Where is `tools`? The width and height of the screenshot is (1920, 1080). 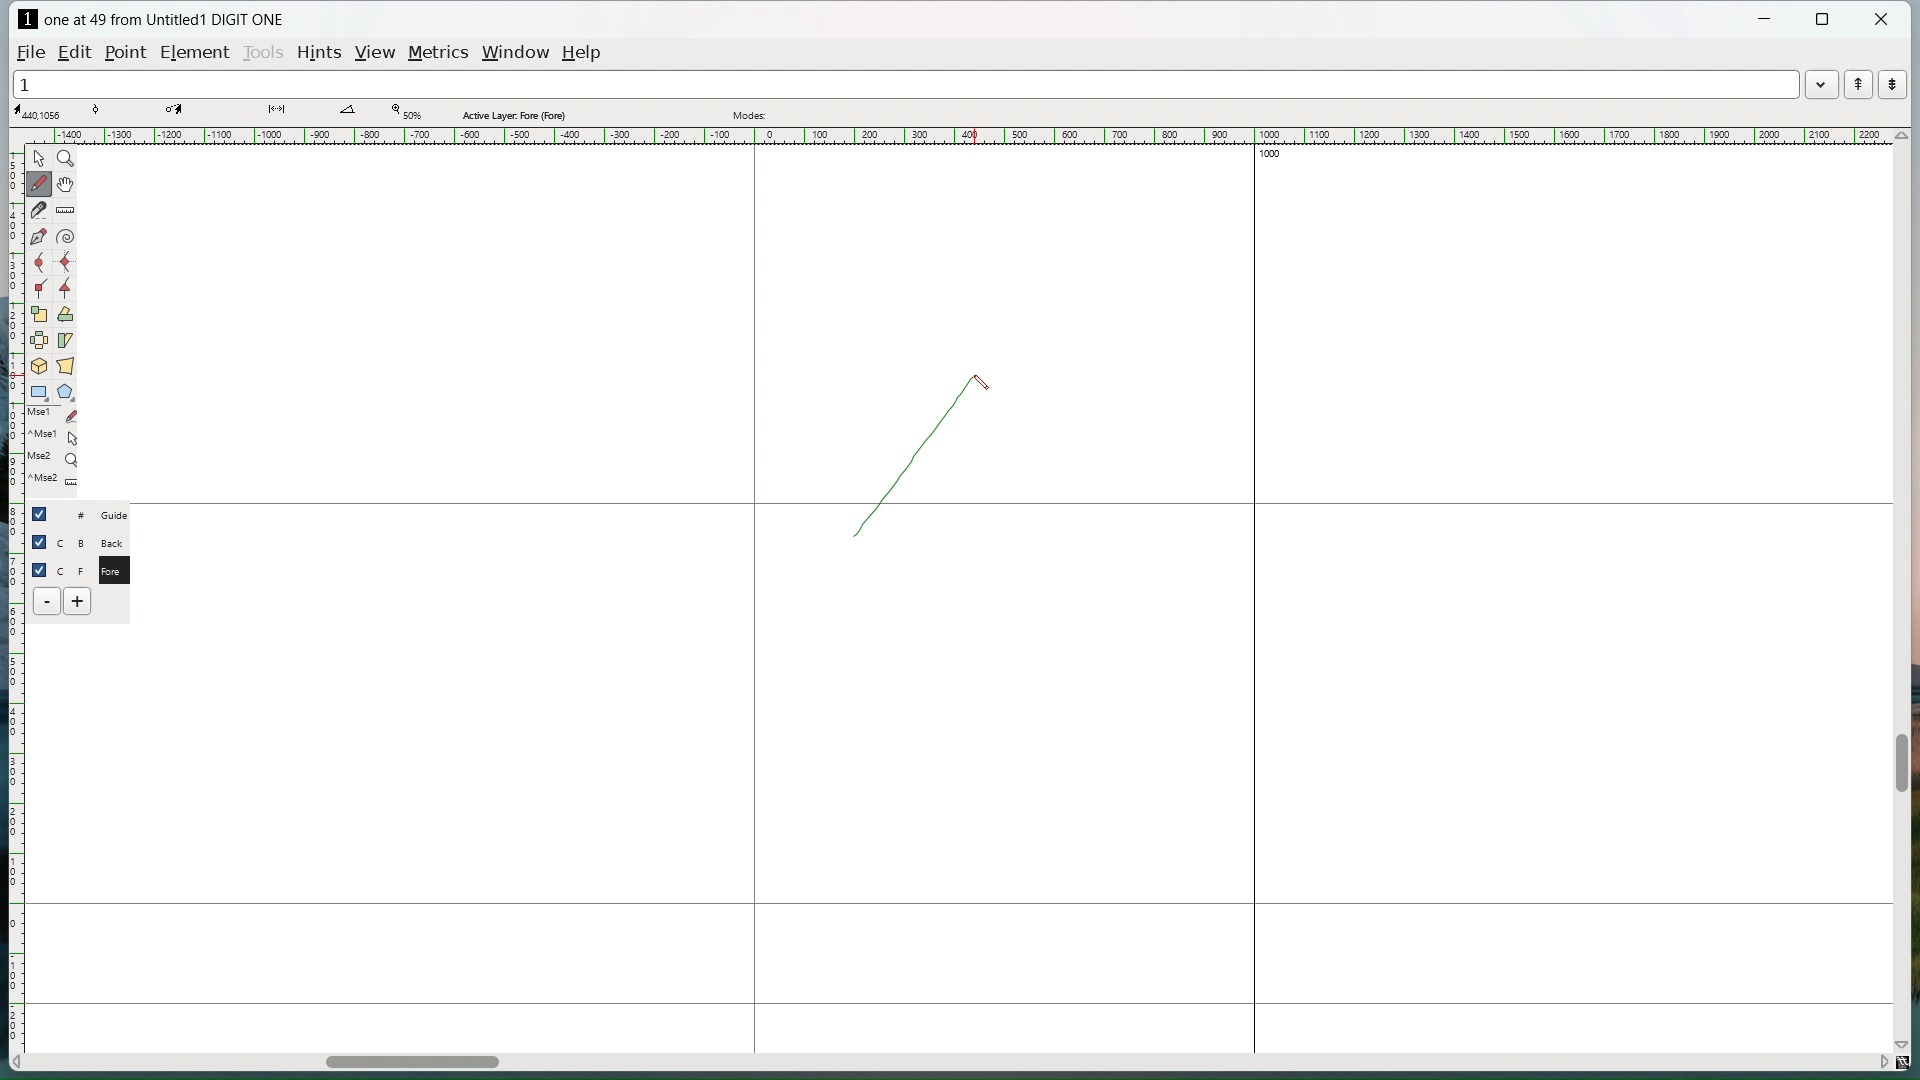
tools is located at coordinates (263, 54).